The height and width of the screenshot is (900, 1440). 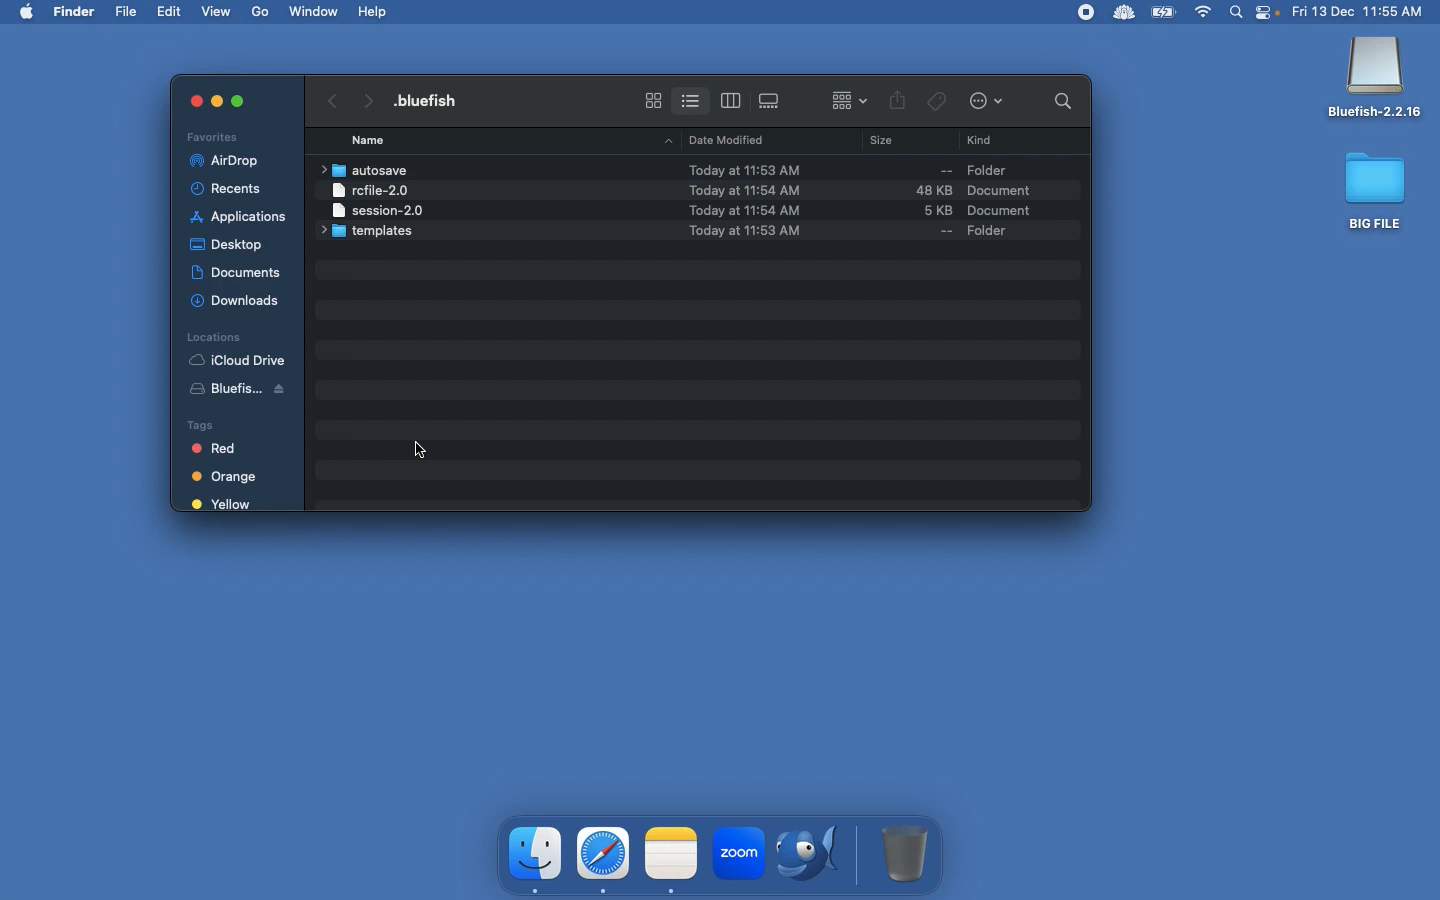 What do you see at coordinates (1103, 12) in the screenshot?
I see `Extensions` at bounding box center [1103, 12].